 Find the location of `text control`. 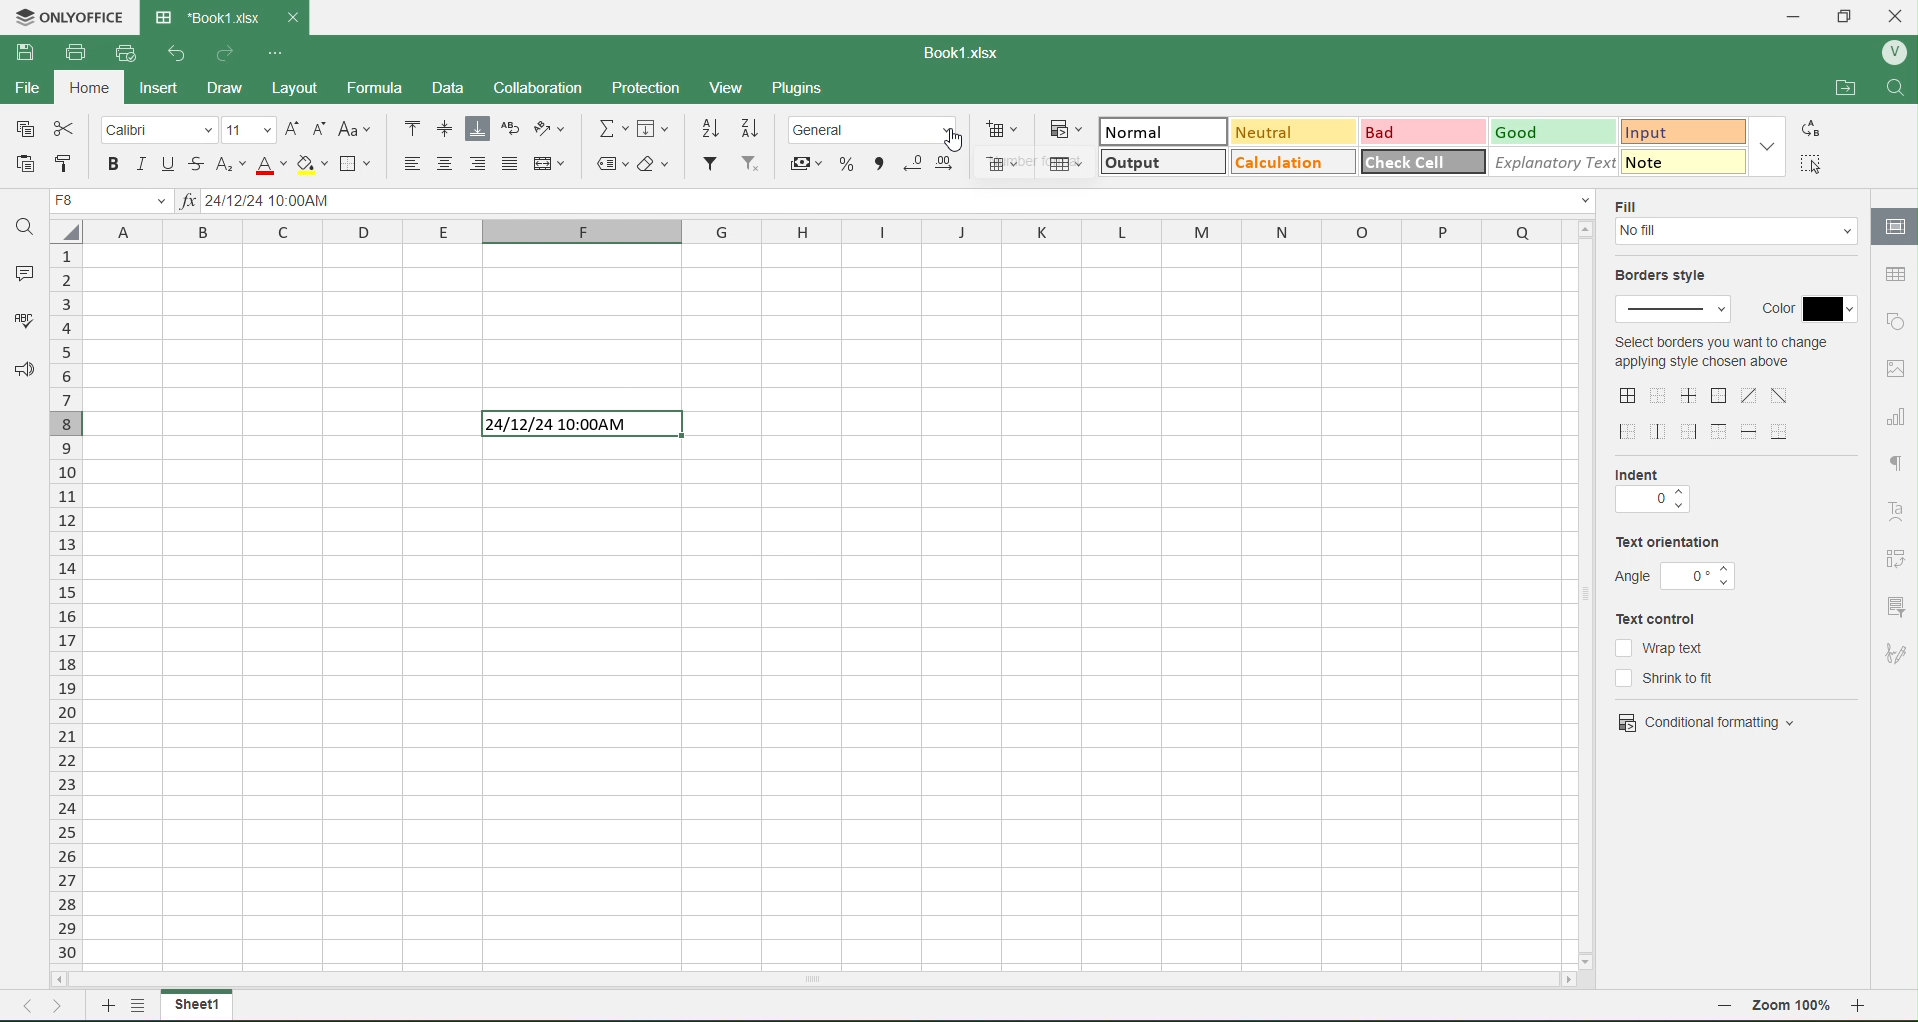

text control is located at coordinates (1668, 619).